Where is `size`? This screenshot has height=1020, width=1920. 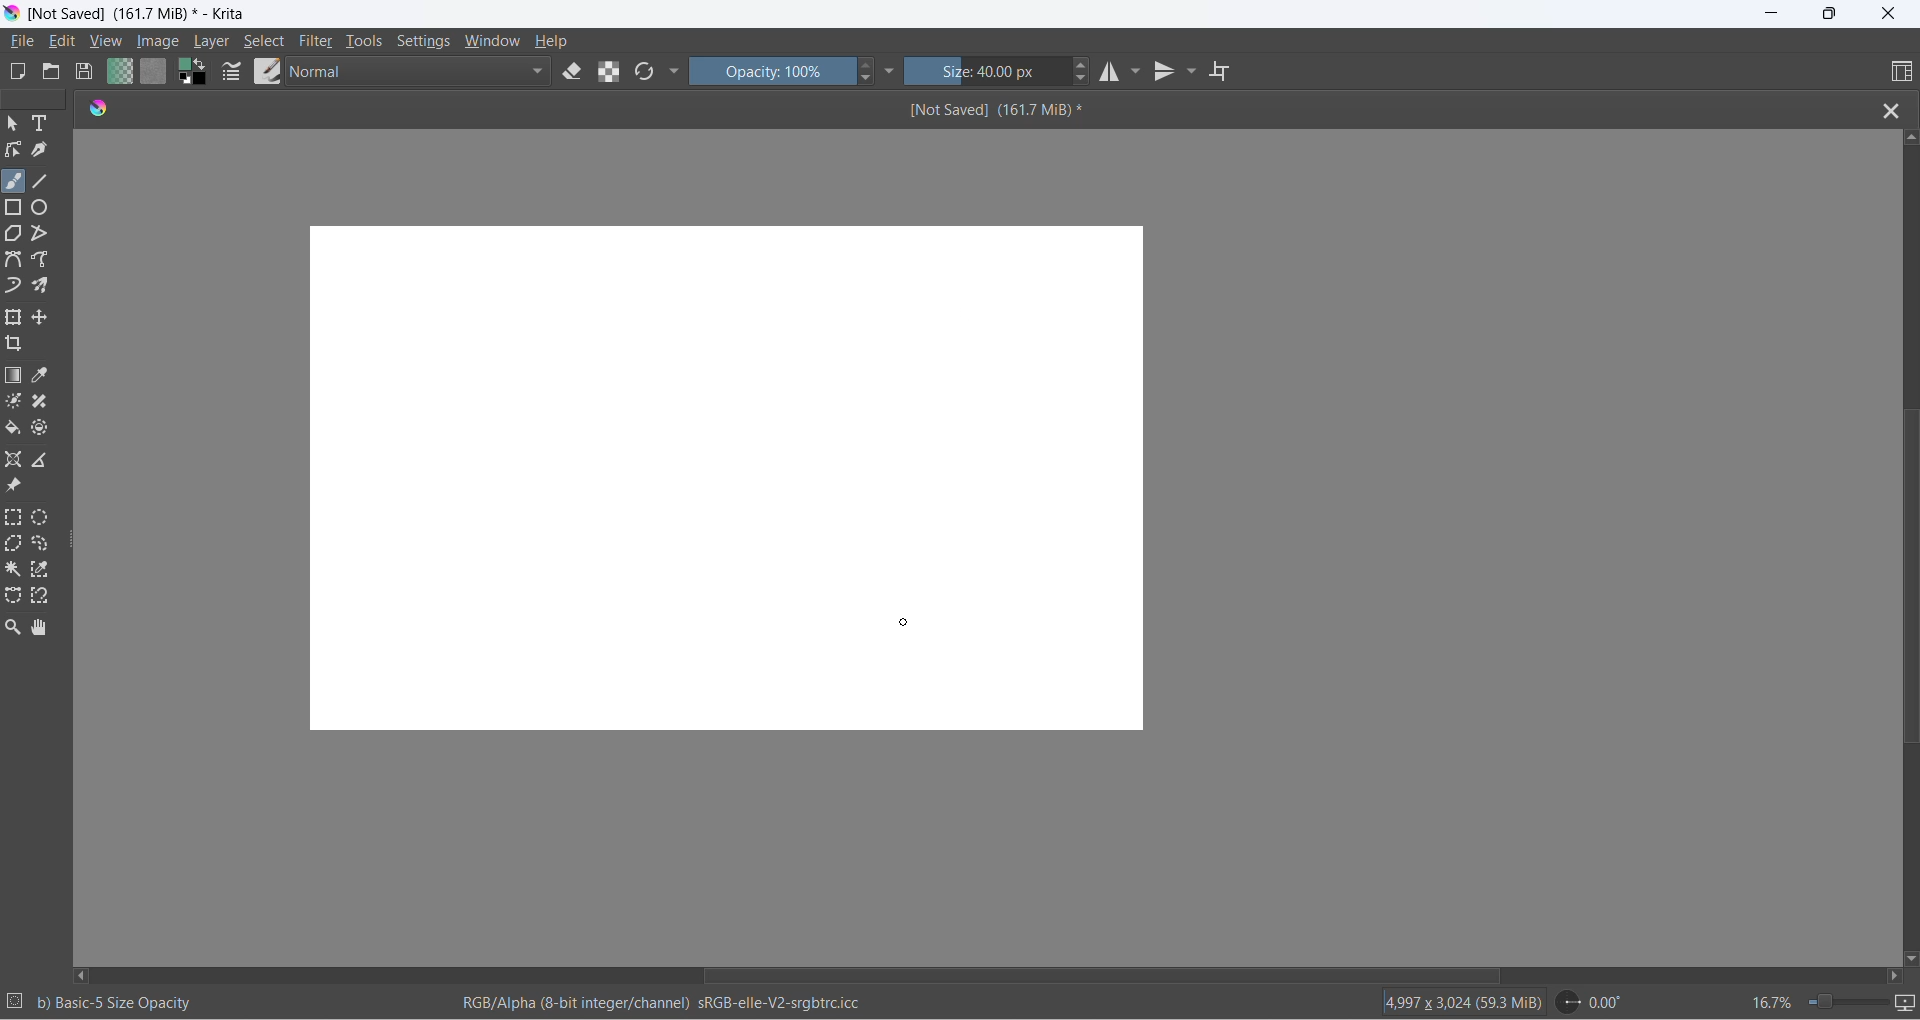
size is located at coordinates (988, 73).